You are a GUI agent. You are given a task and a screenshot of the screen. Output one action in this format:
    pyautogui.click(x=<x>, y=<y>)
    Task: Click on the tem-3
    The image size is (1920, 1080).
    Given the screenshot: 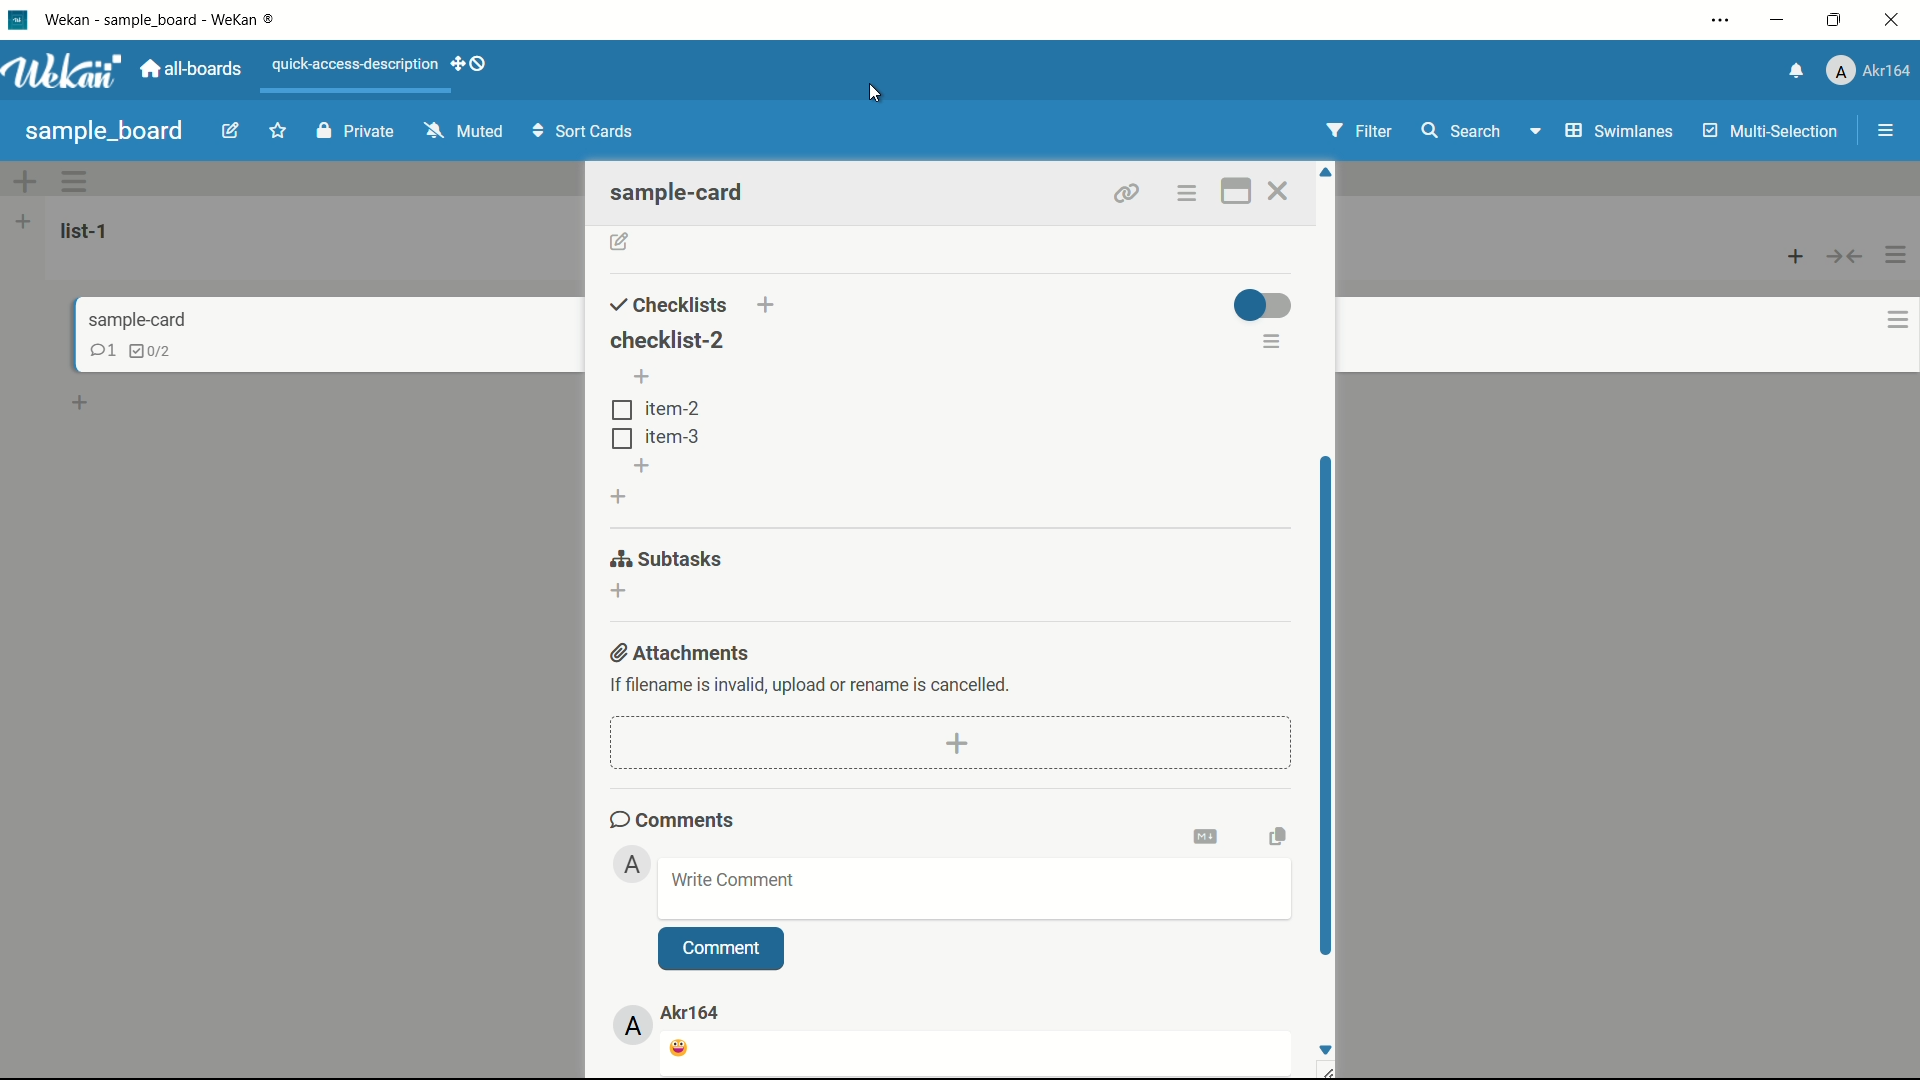 What is the action you would take?
    pyautogui.click(x=655, y=436)
    